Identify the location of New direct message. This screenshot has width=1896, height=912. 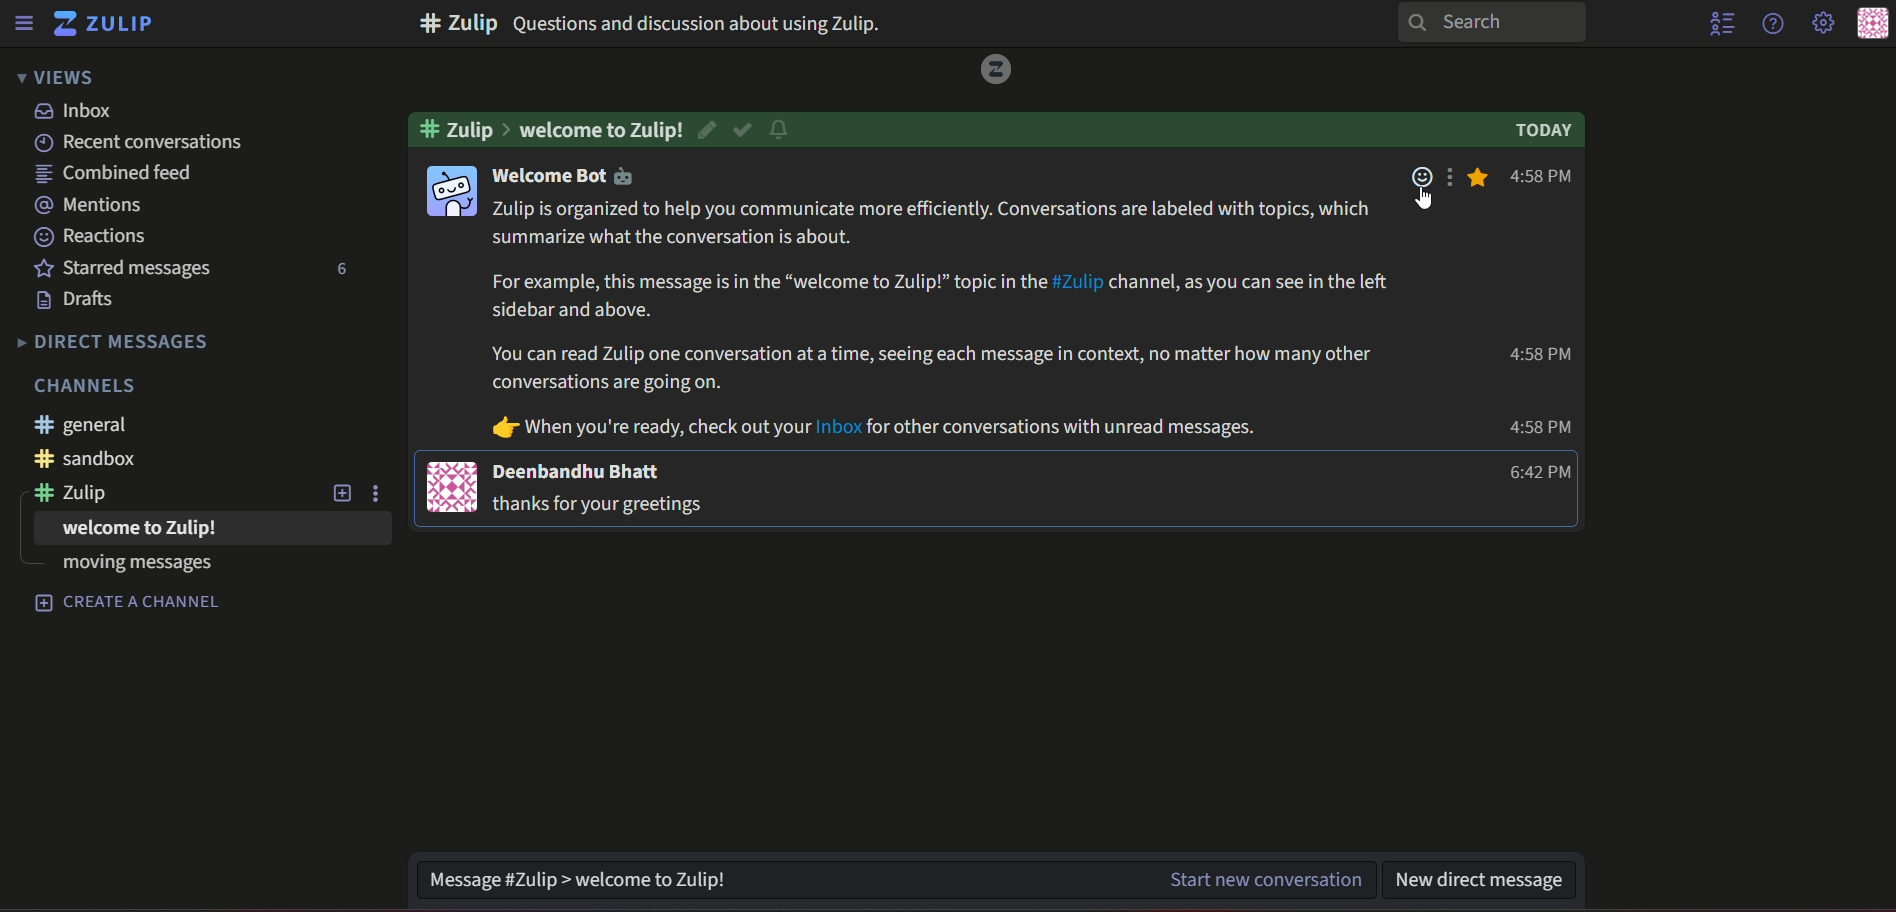
(1487, 877).